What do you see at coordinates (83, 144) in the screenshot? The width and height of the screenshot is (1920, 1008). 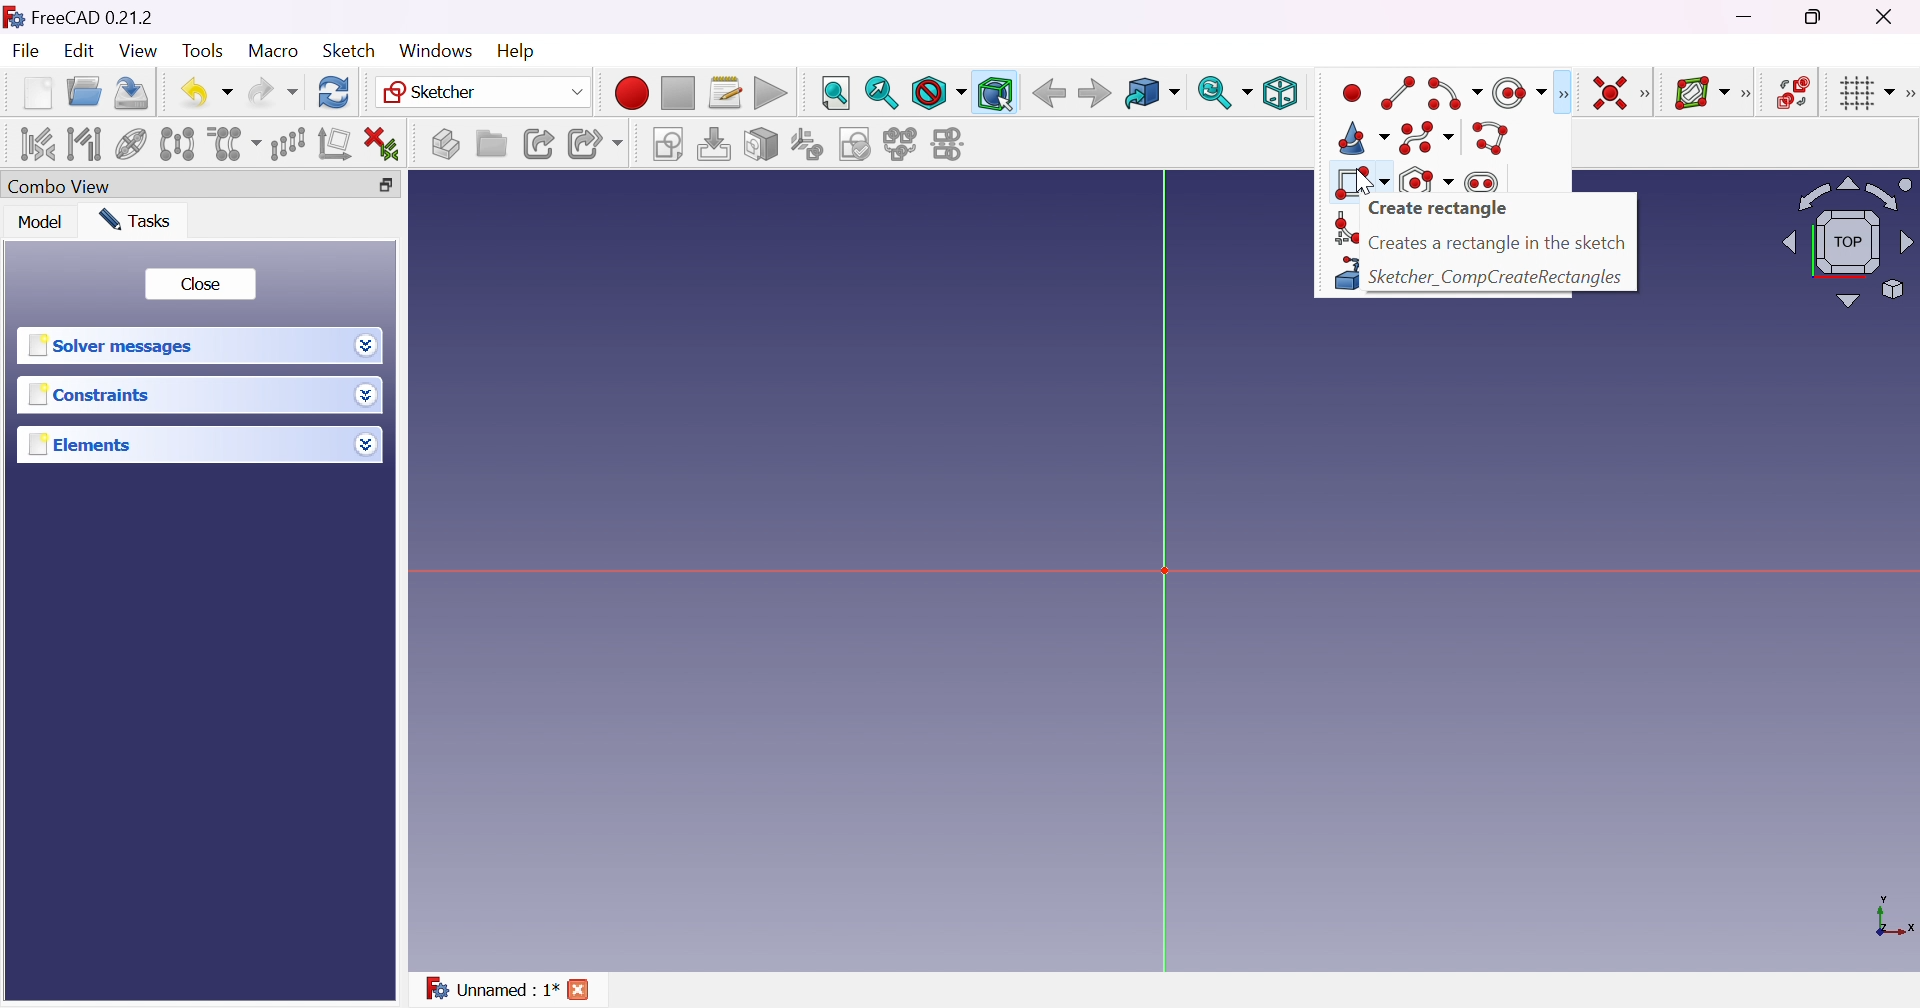 I see `Select associated geometry` at bounding box center [83, 144].